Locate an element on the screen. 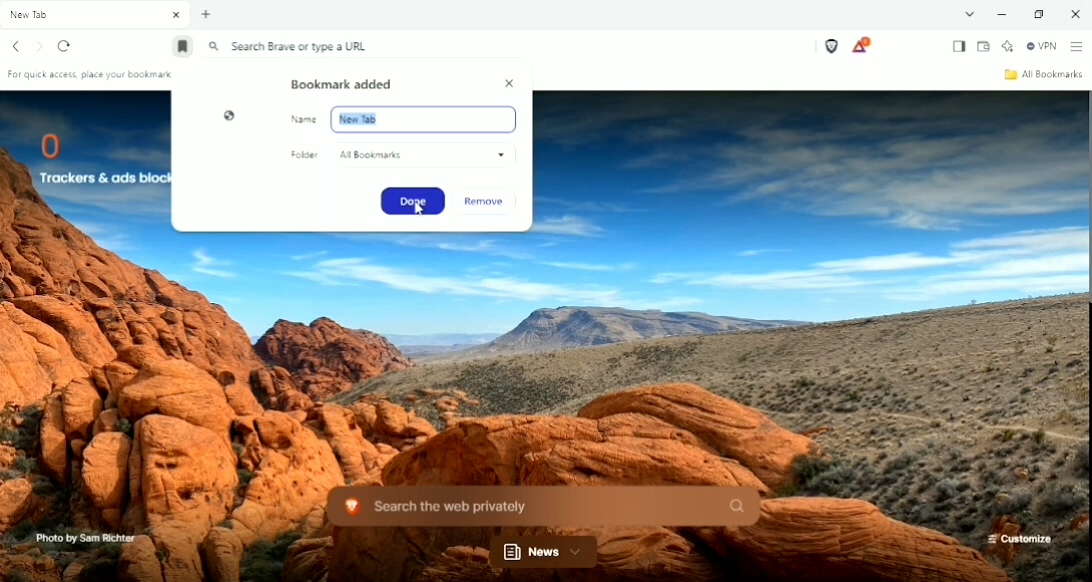  Minimize is located at coordinates (1001, 15).